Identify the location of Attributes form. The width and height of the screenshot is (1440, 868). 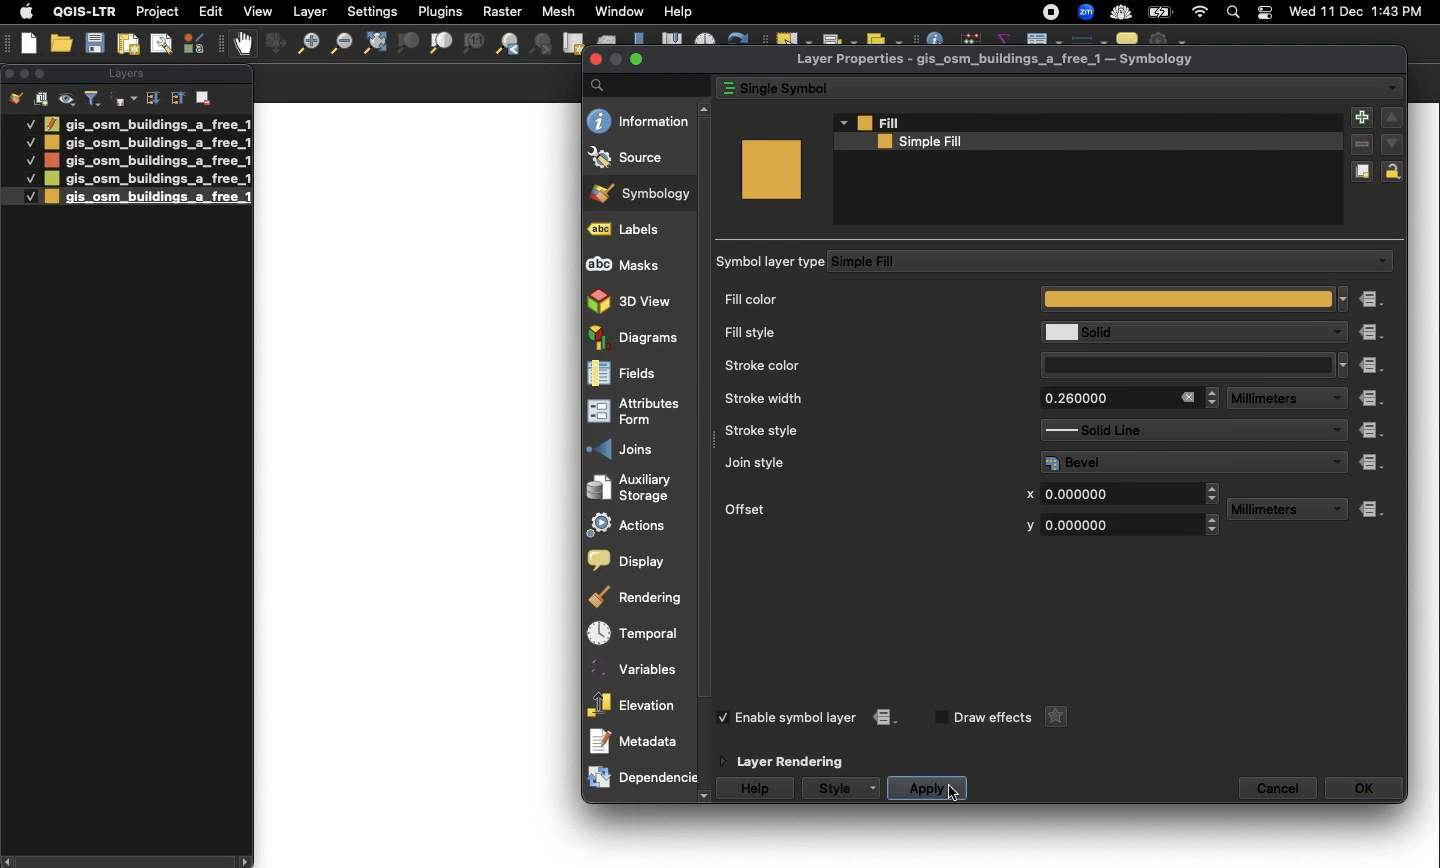
(638, 413).